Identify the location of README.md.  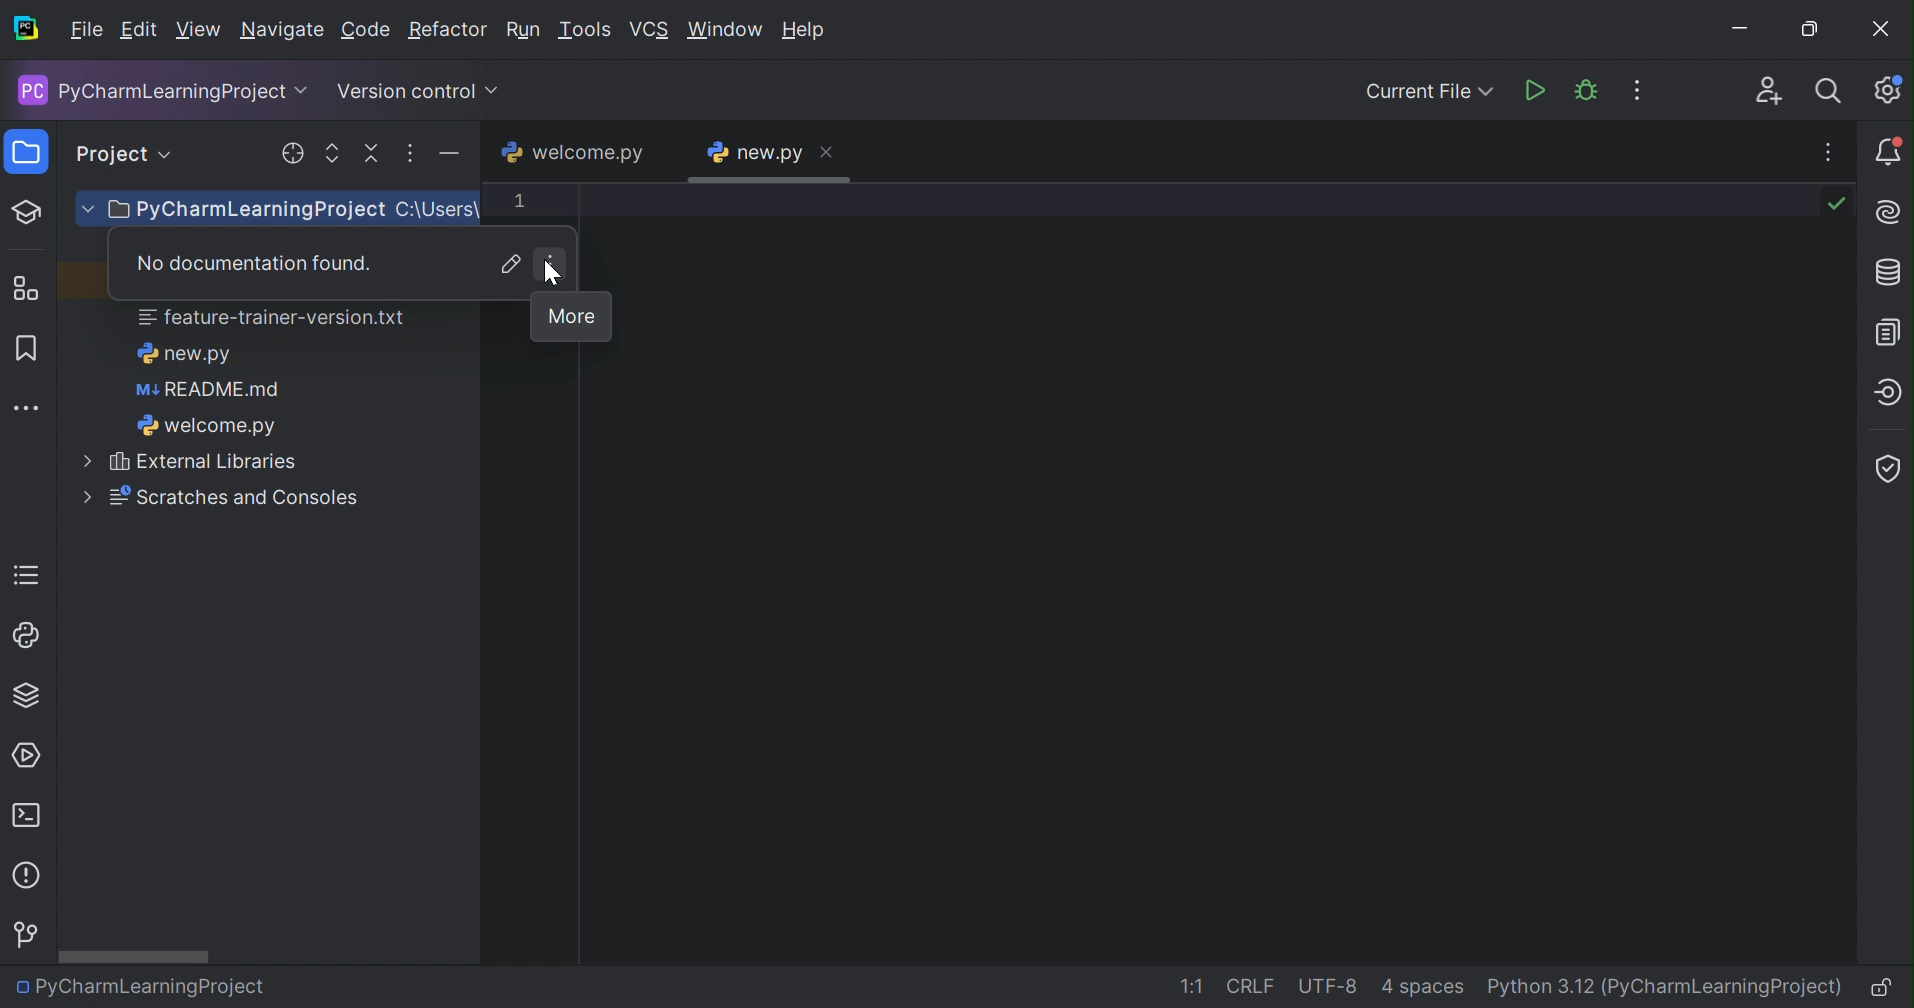
(208, 392).